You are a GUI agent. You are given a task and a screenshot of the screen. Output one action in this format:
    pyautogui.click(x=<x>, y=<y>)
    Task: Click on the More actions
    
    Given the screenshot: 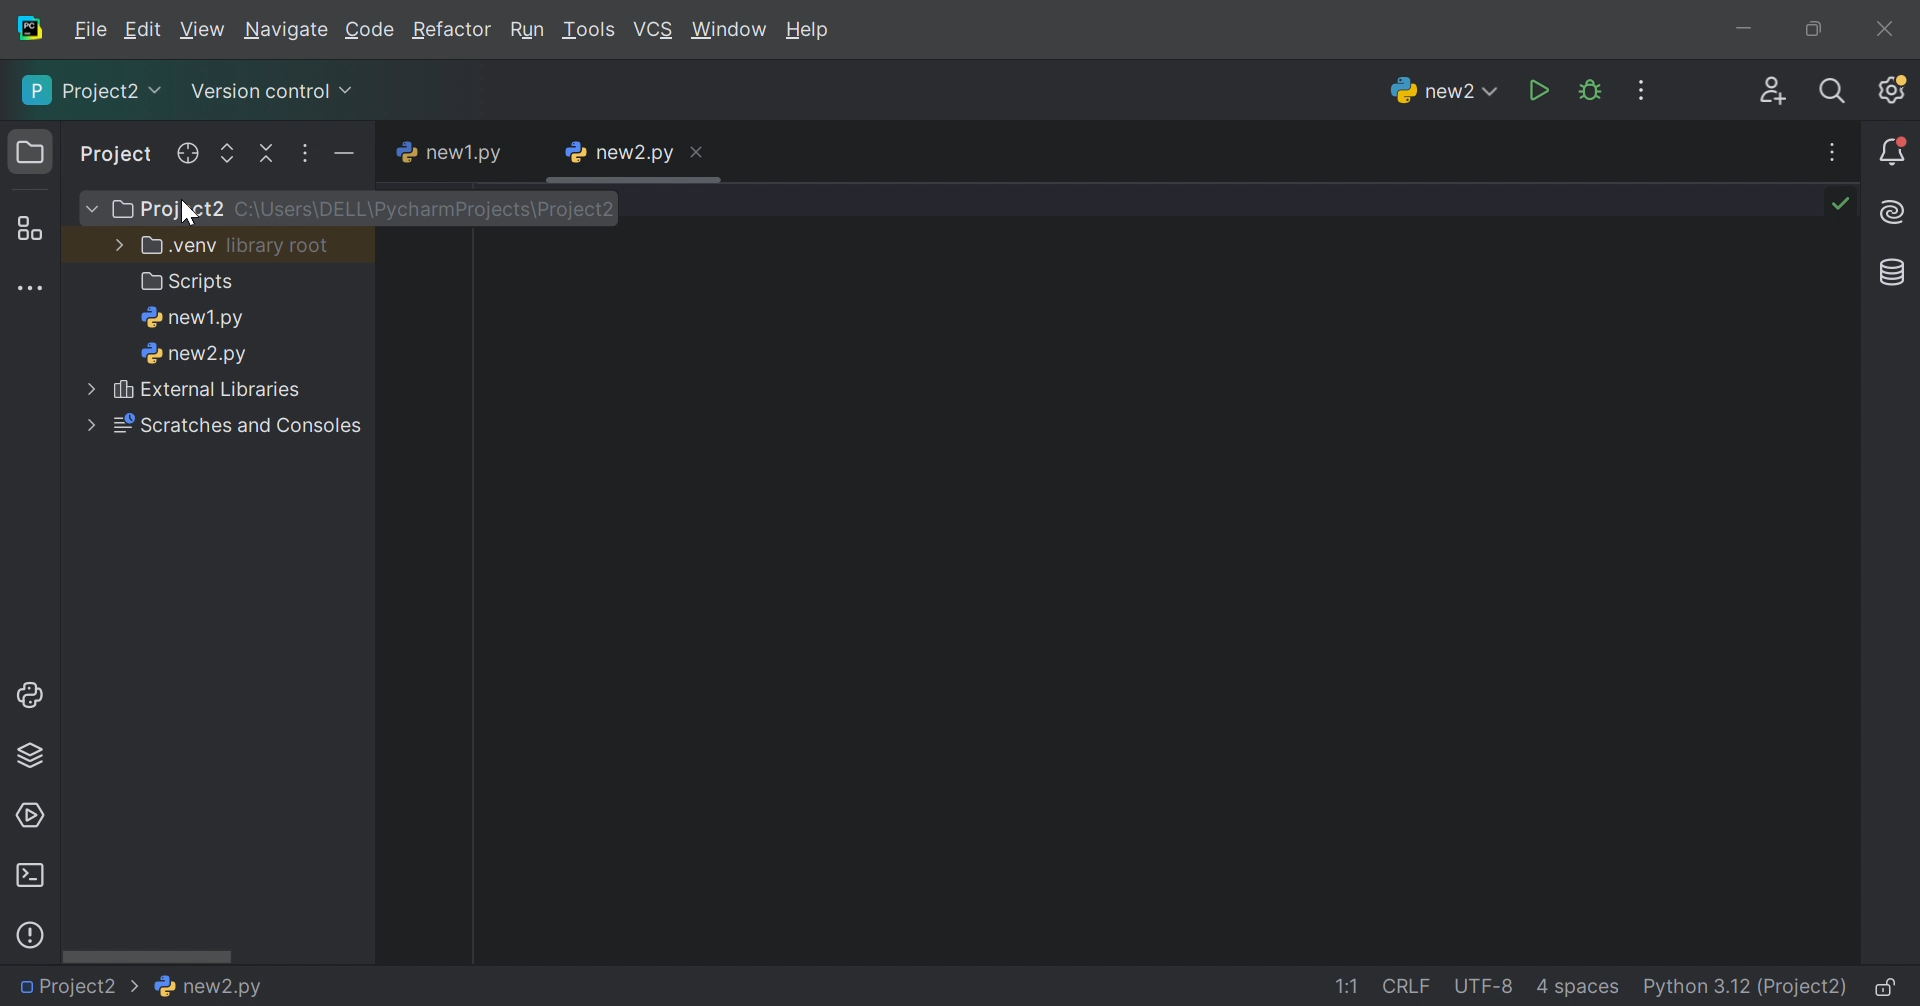 What is the action you would take?
    pyautogui.click(x=1836, y=152)
    